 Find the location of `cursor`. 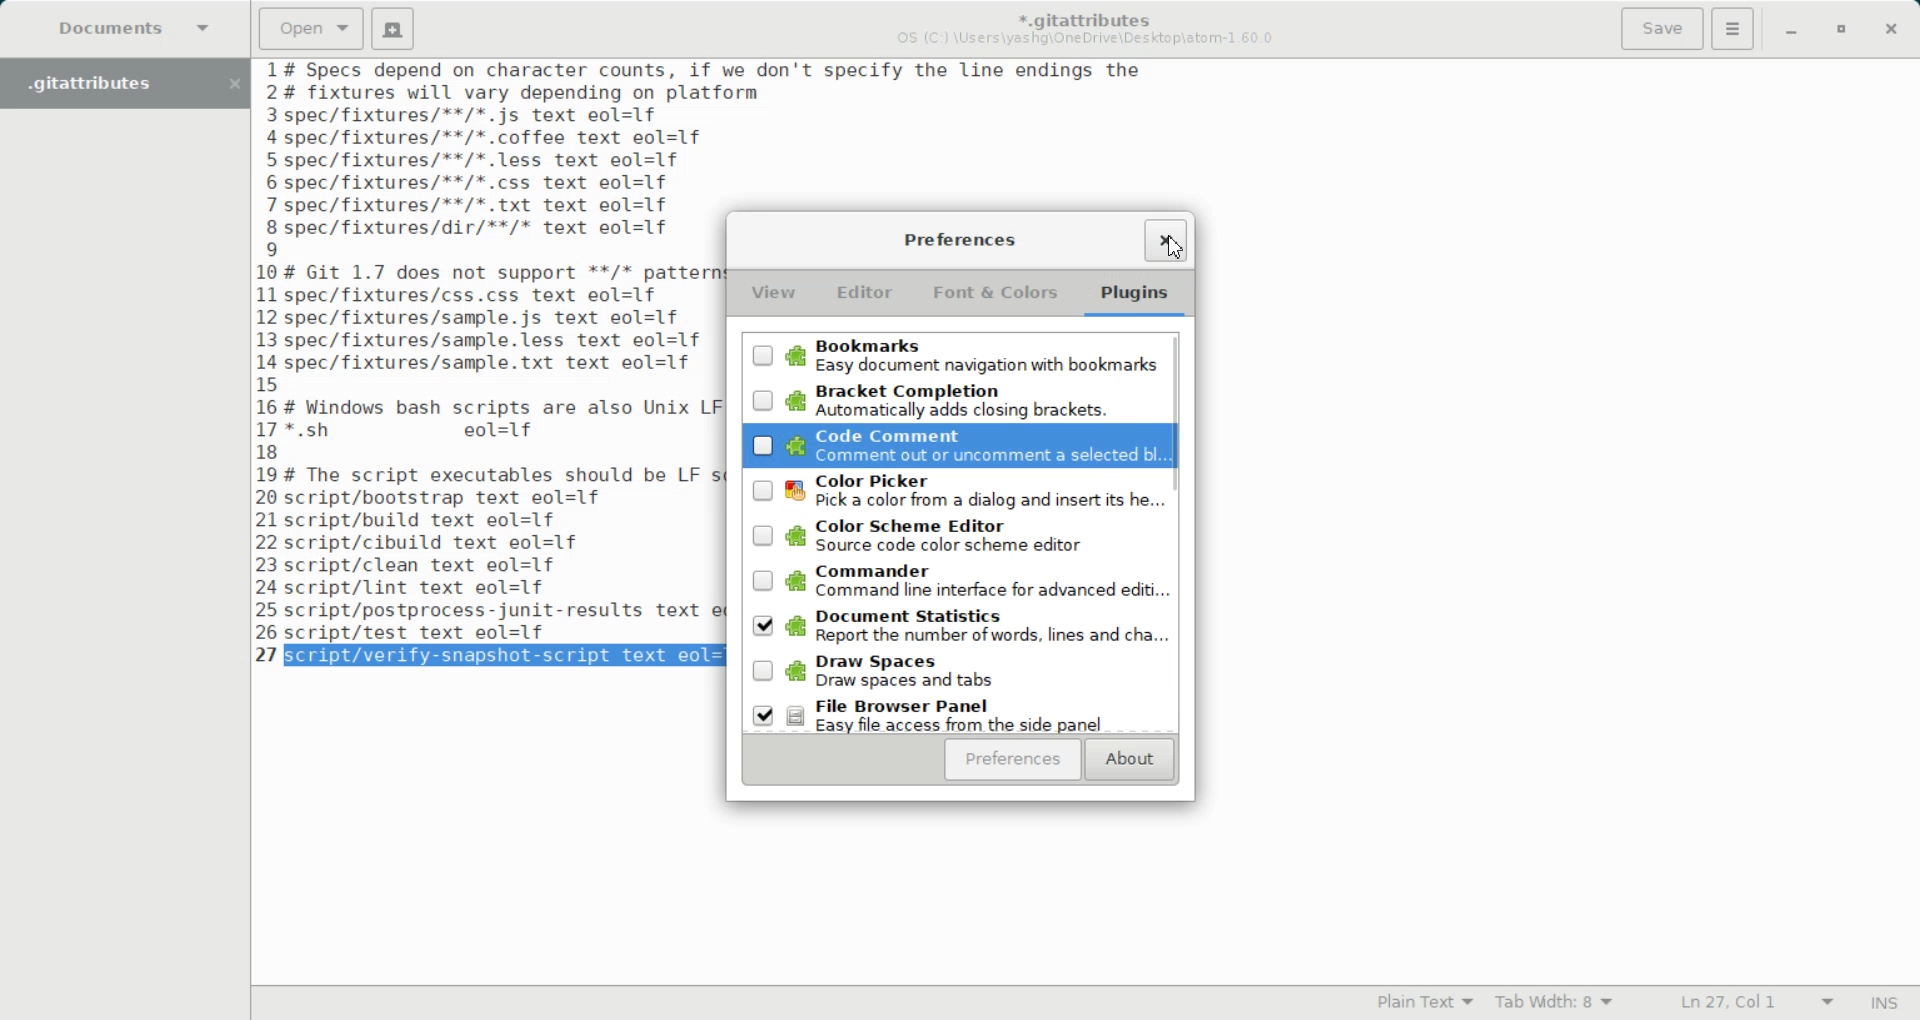

cursor is located at coordinates (1172, 254).